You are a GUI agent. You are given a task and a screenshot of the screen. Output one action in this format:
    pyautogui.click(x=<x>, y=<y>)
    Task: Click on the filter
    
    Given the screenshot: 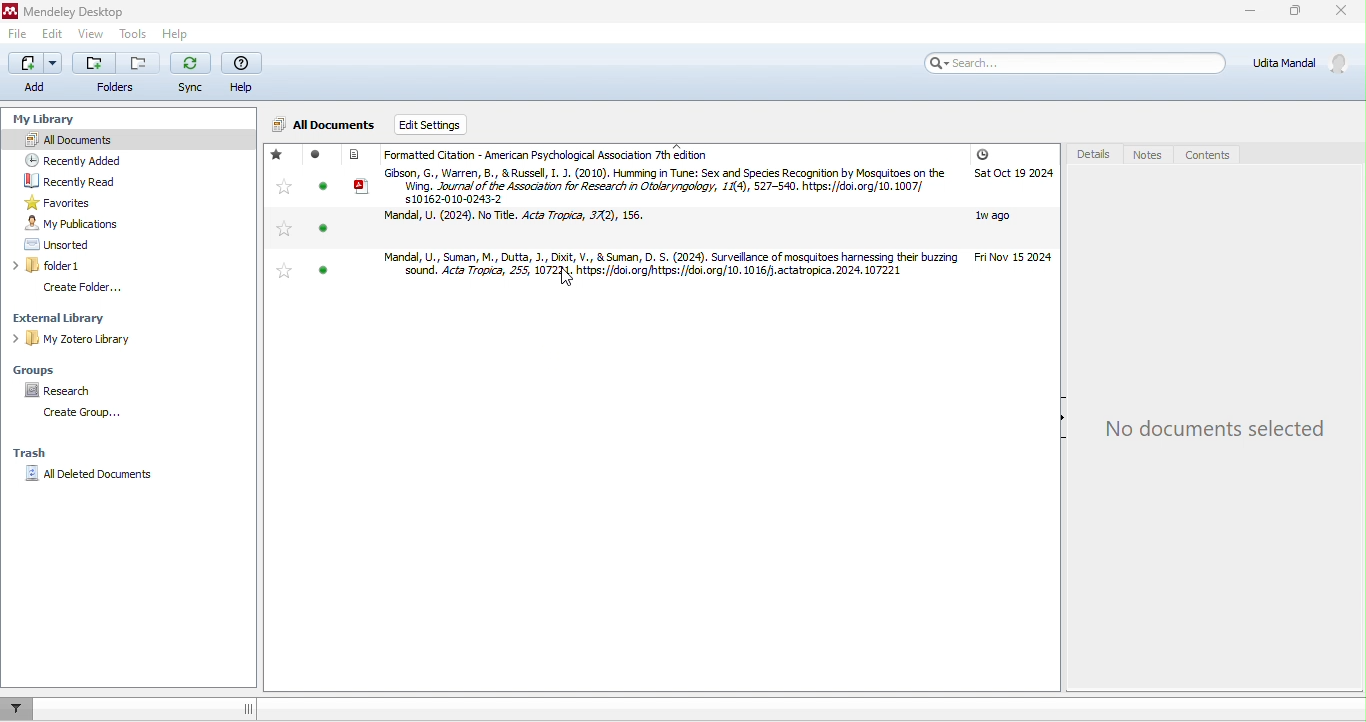 What is the action you would take?
    pyautogui.click(x=18, y=708)
    